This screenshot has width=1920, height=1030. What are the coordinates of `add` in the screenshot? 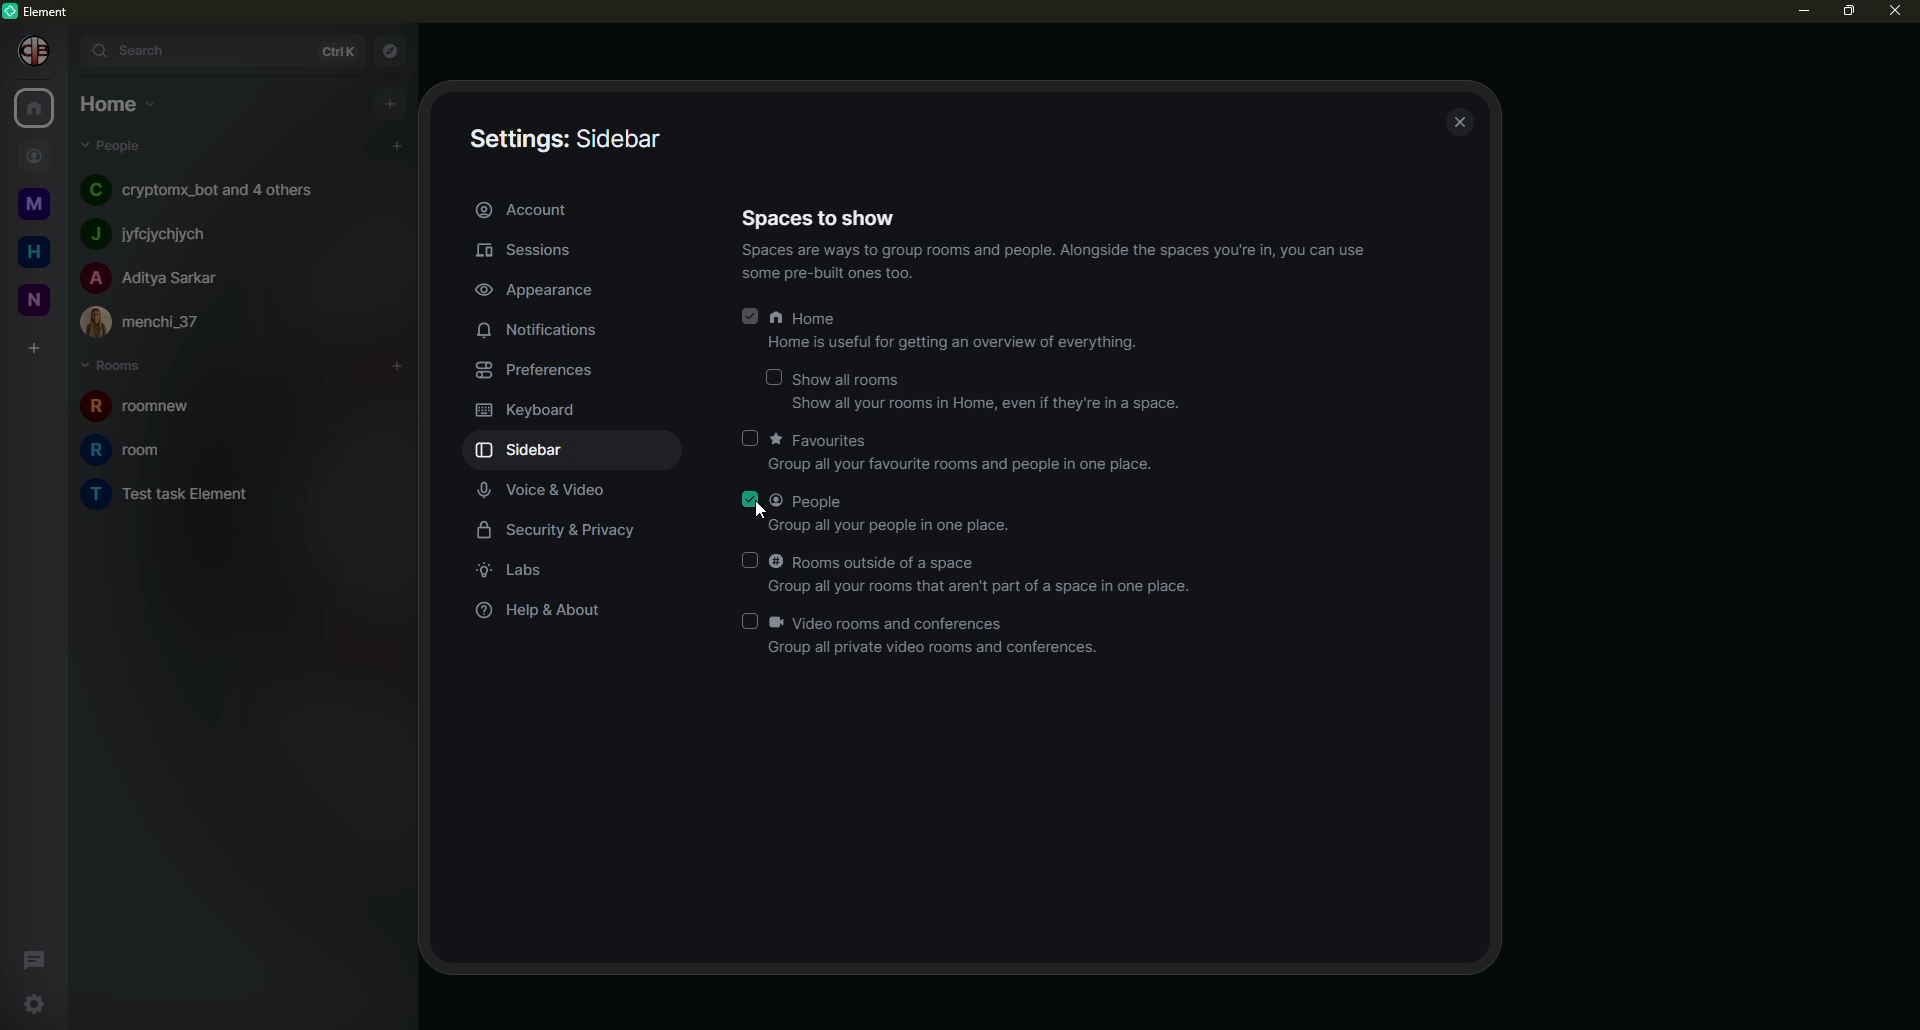 It's located at (399, 363).